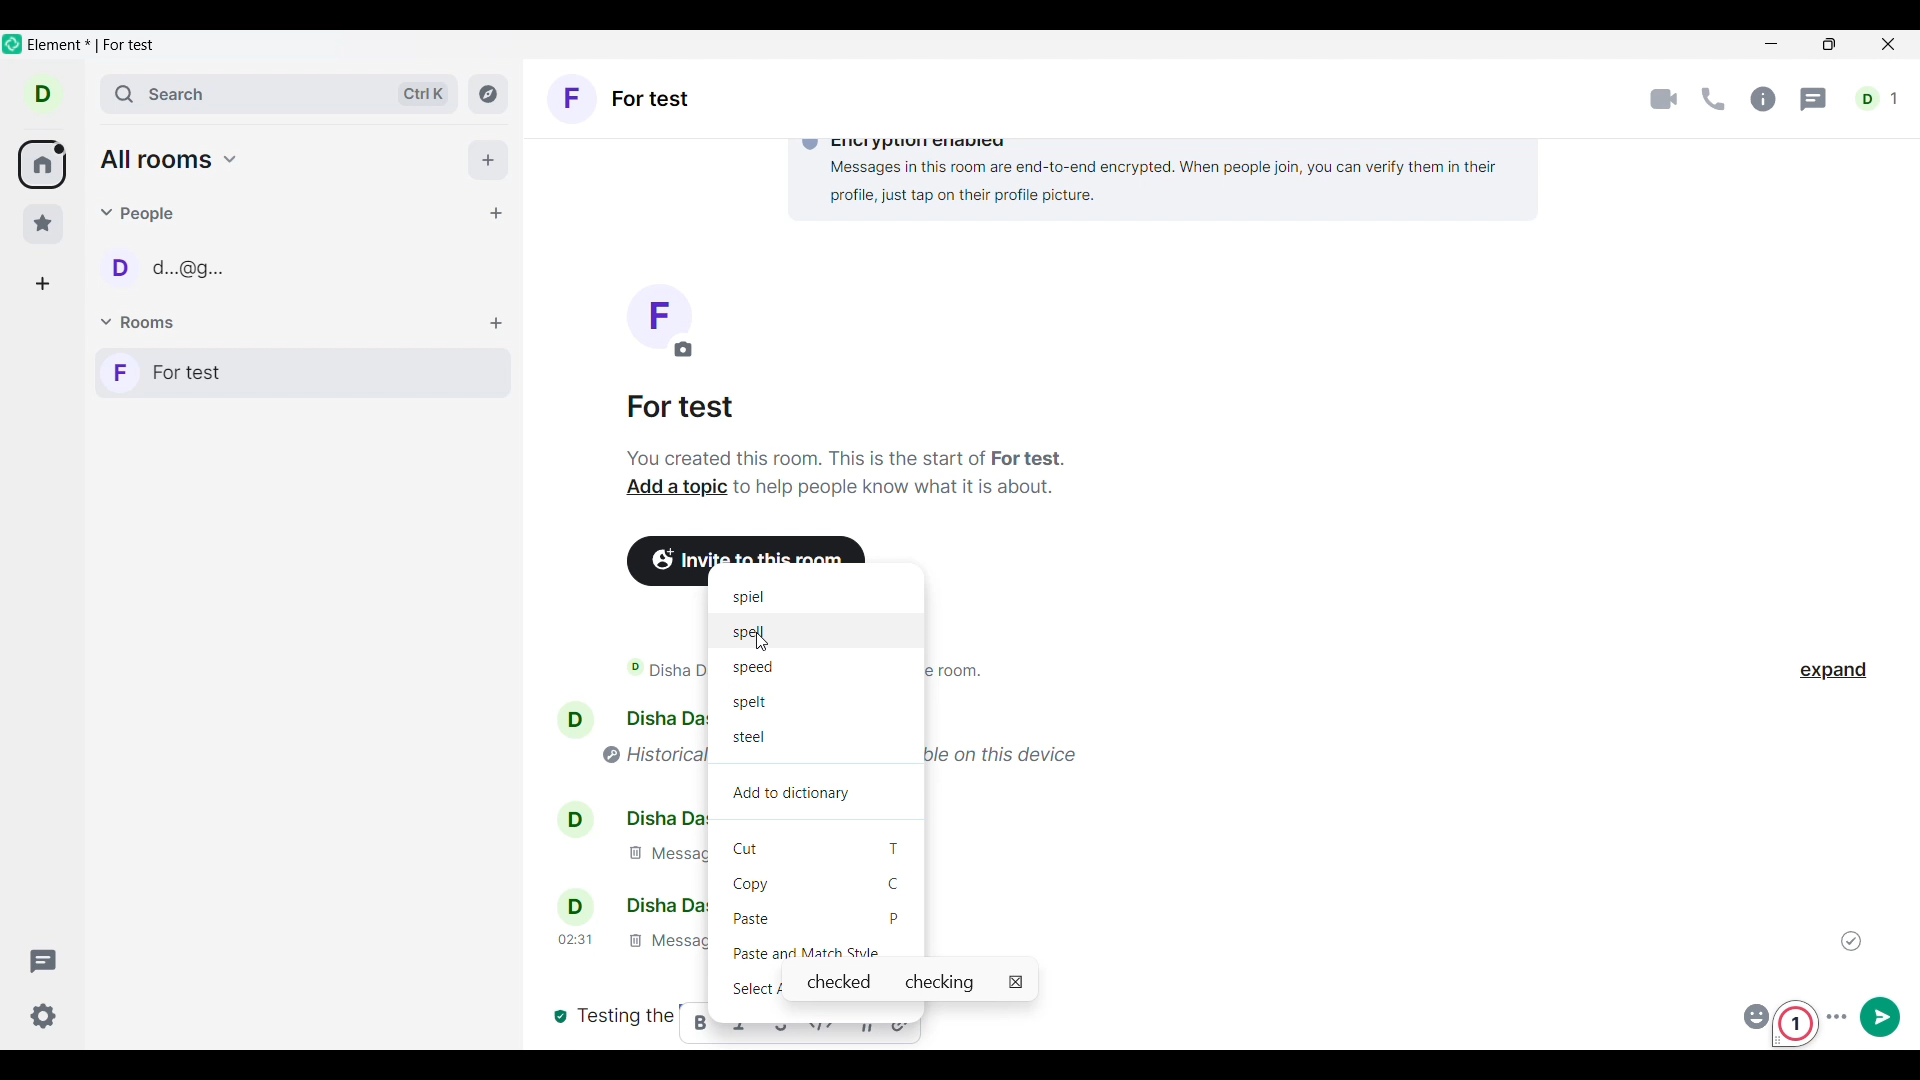  Describe the element at coordinates (303, 373) in the screenshot. I see `f for test` at that location.